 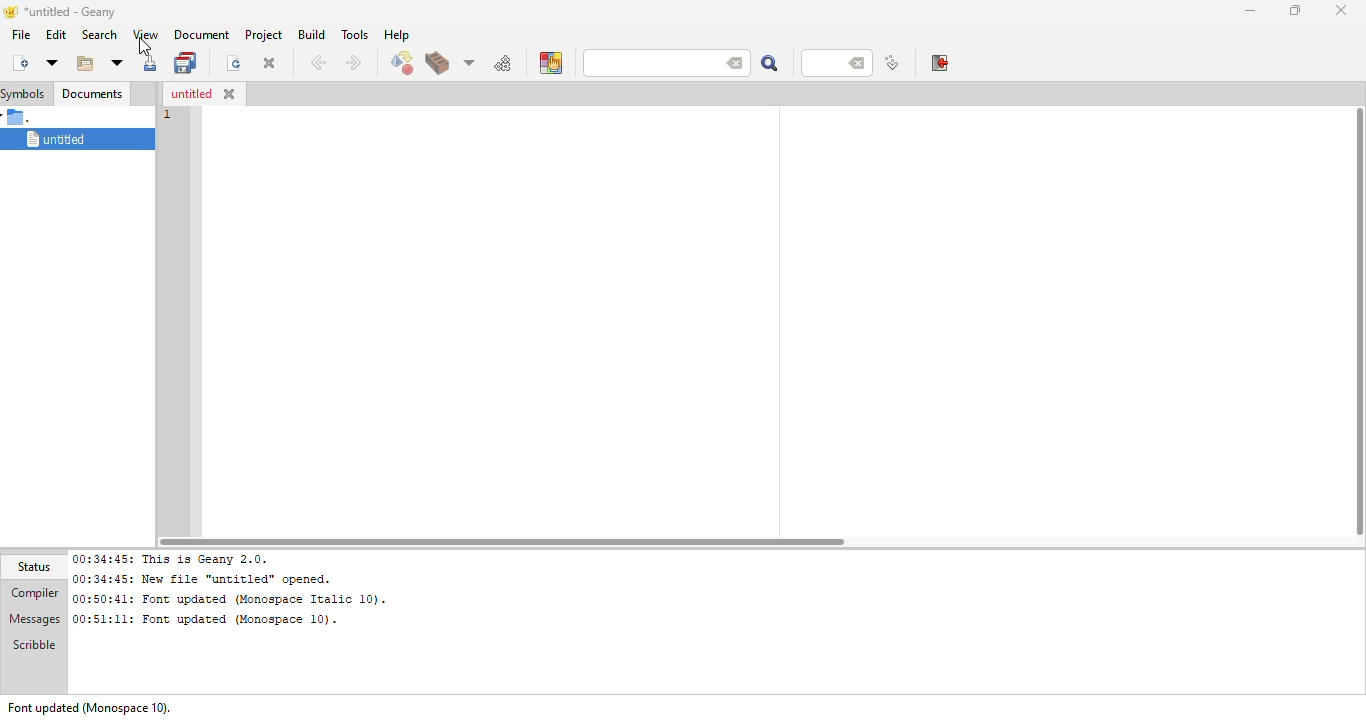 I want to click on open recent file, so click(x=115, y=63).